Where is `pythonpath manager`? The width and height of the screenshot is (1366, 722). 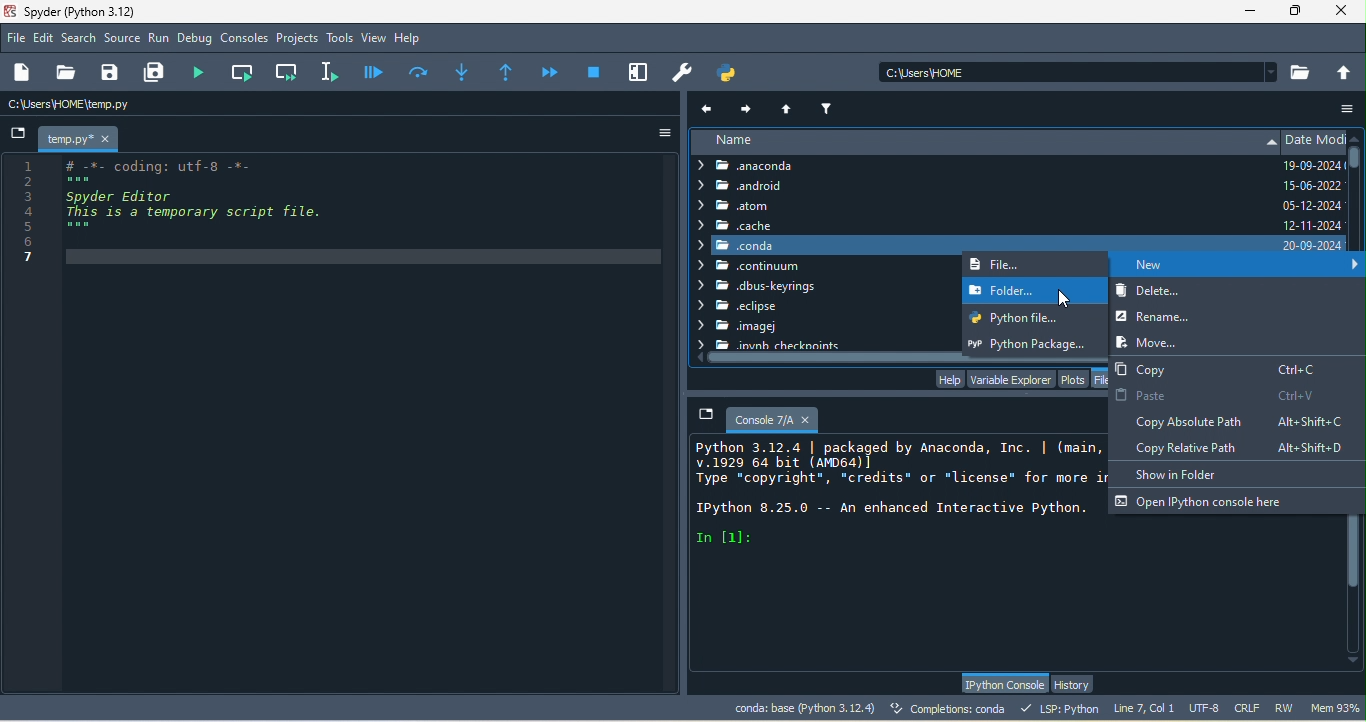
pythonpath manager is located at coordinates (732, 73).